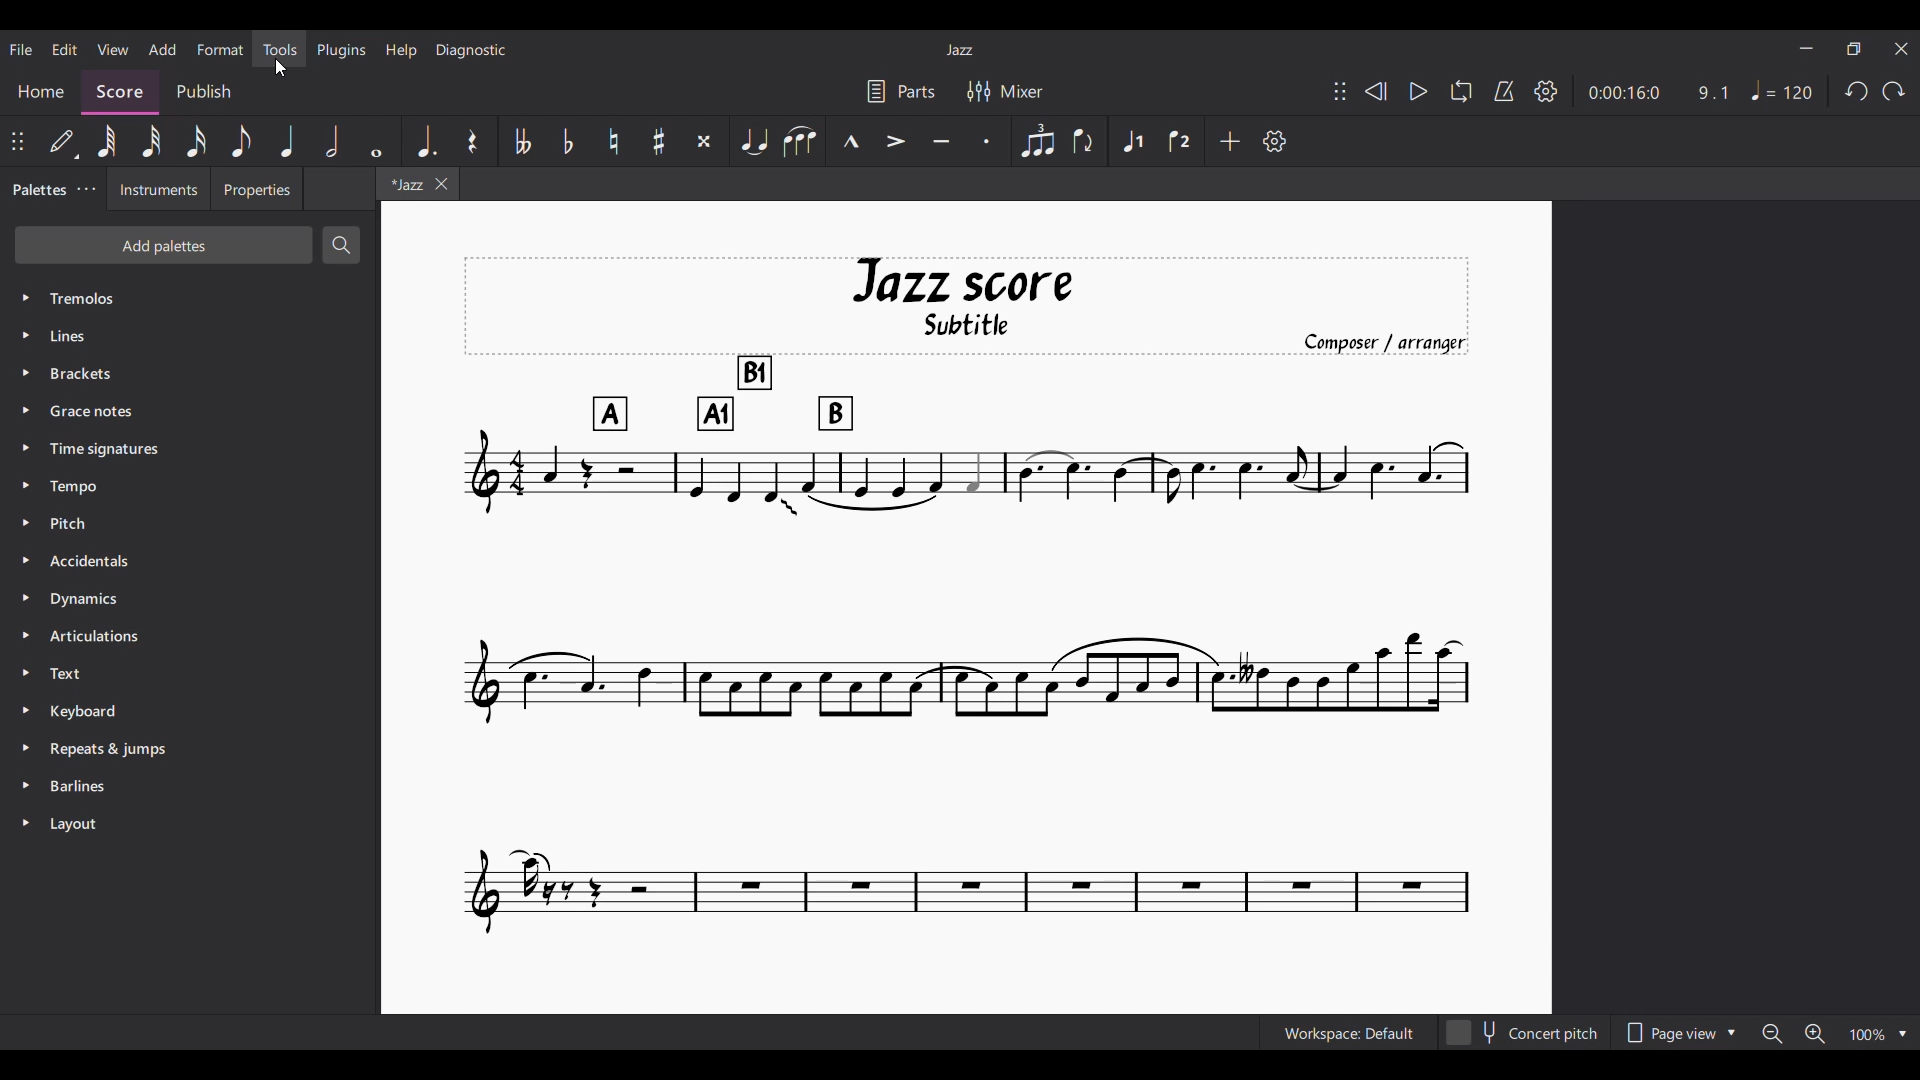 The image size is (1920, 1080). I want to click on Tuplet, so click(1039, 141).